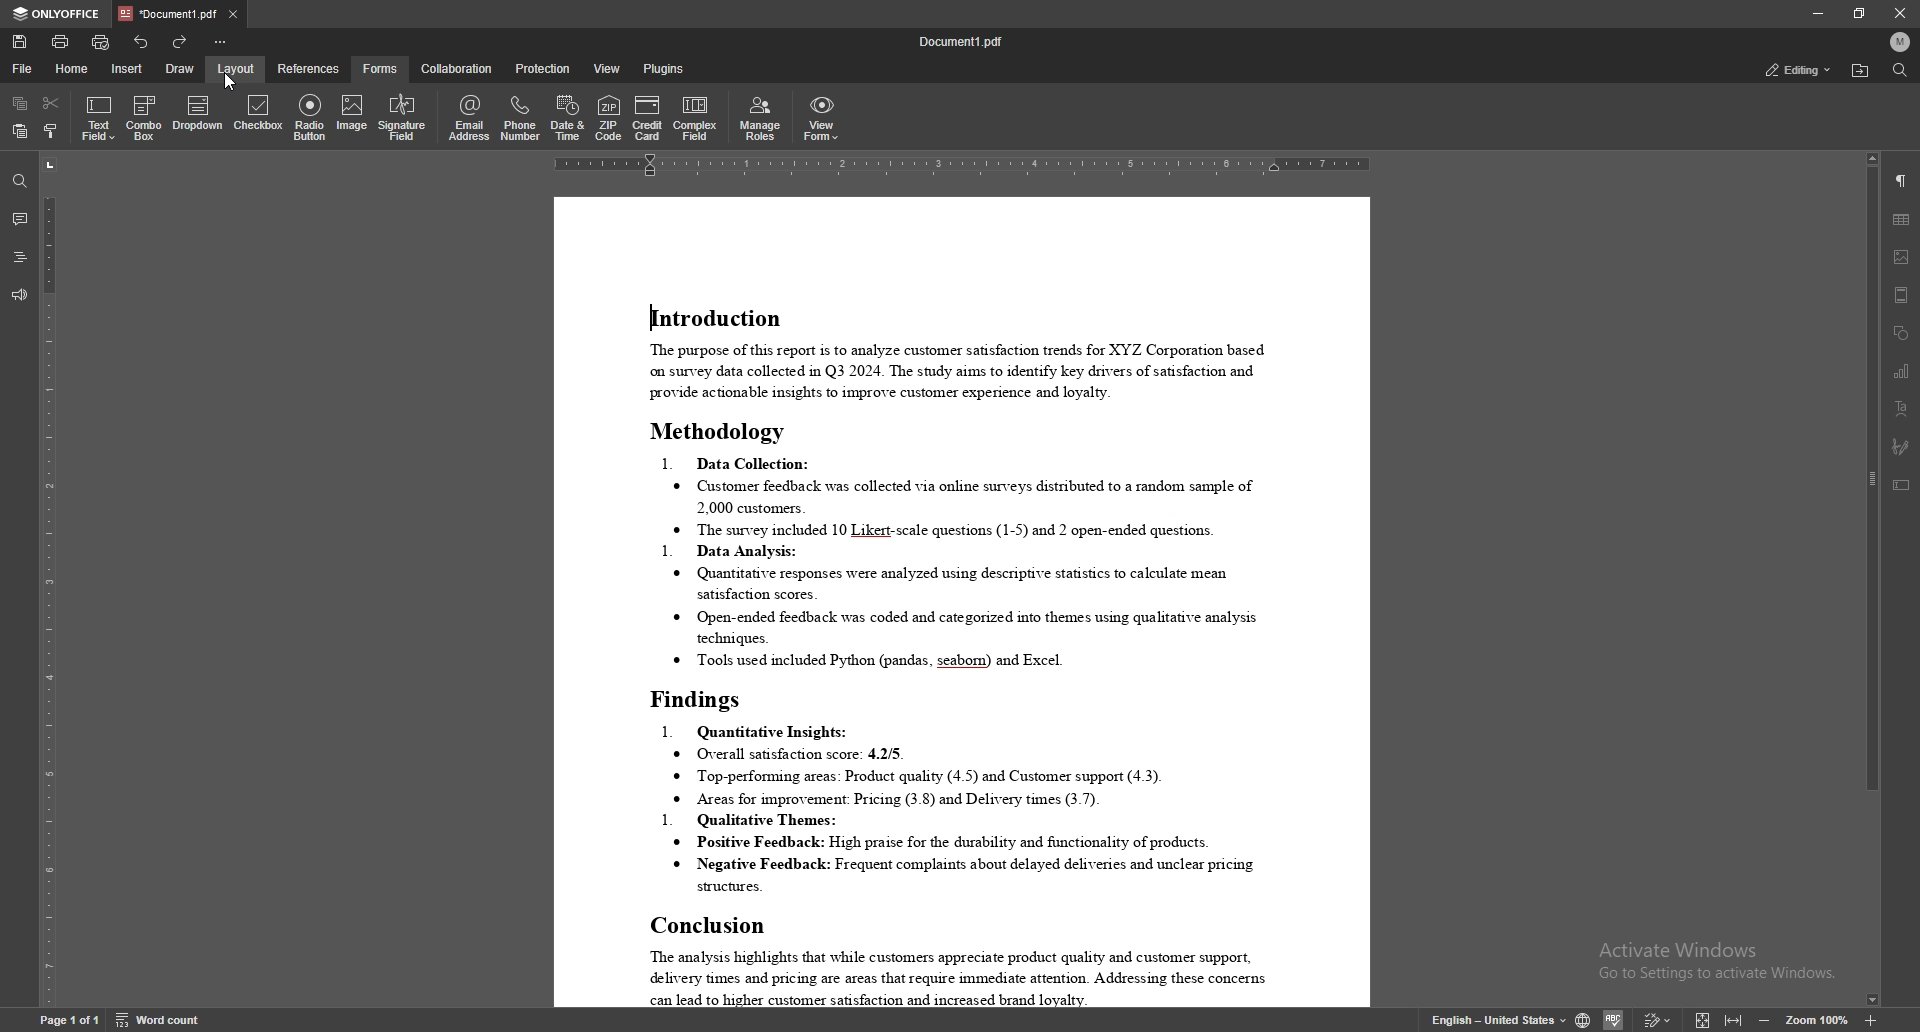 Image resolution: width=1920 pixels, height=1032 pixels. Describe the element at coordinates (20, 218) in the screenshot. I see `comments` at that location.